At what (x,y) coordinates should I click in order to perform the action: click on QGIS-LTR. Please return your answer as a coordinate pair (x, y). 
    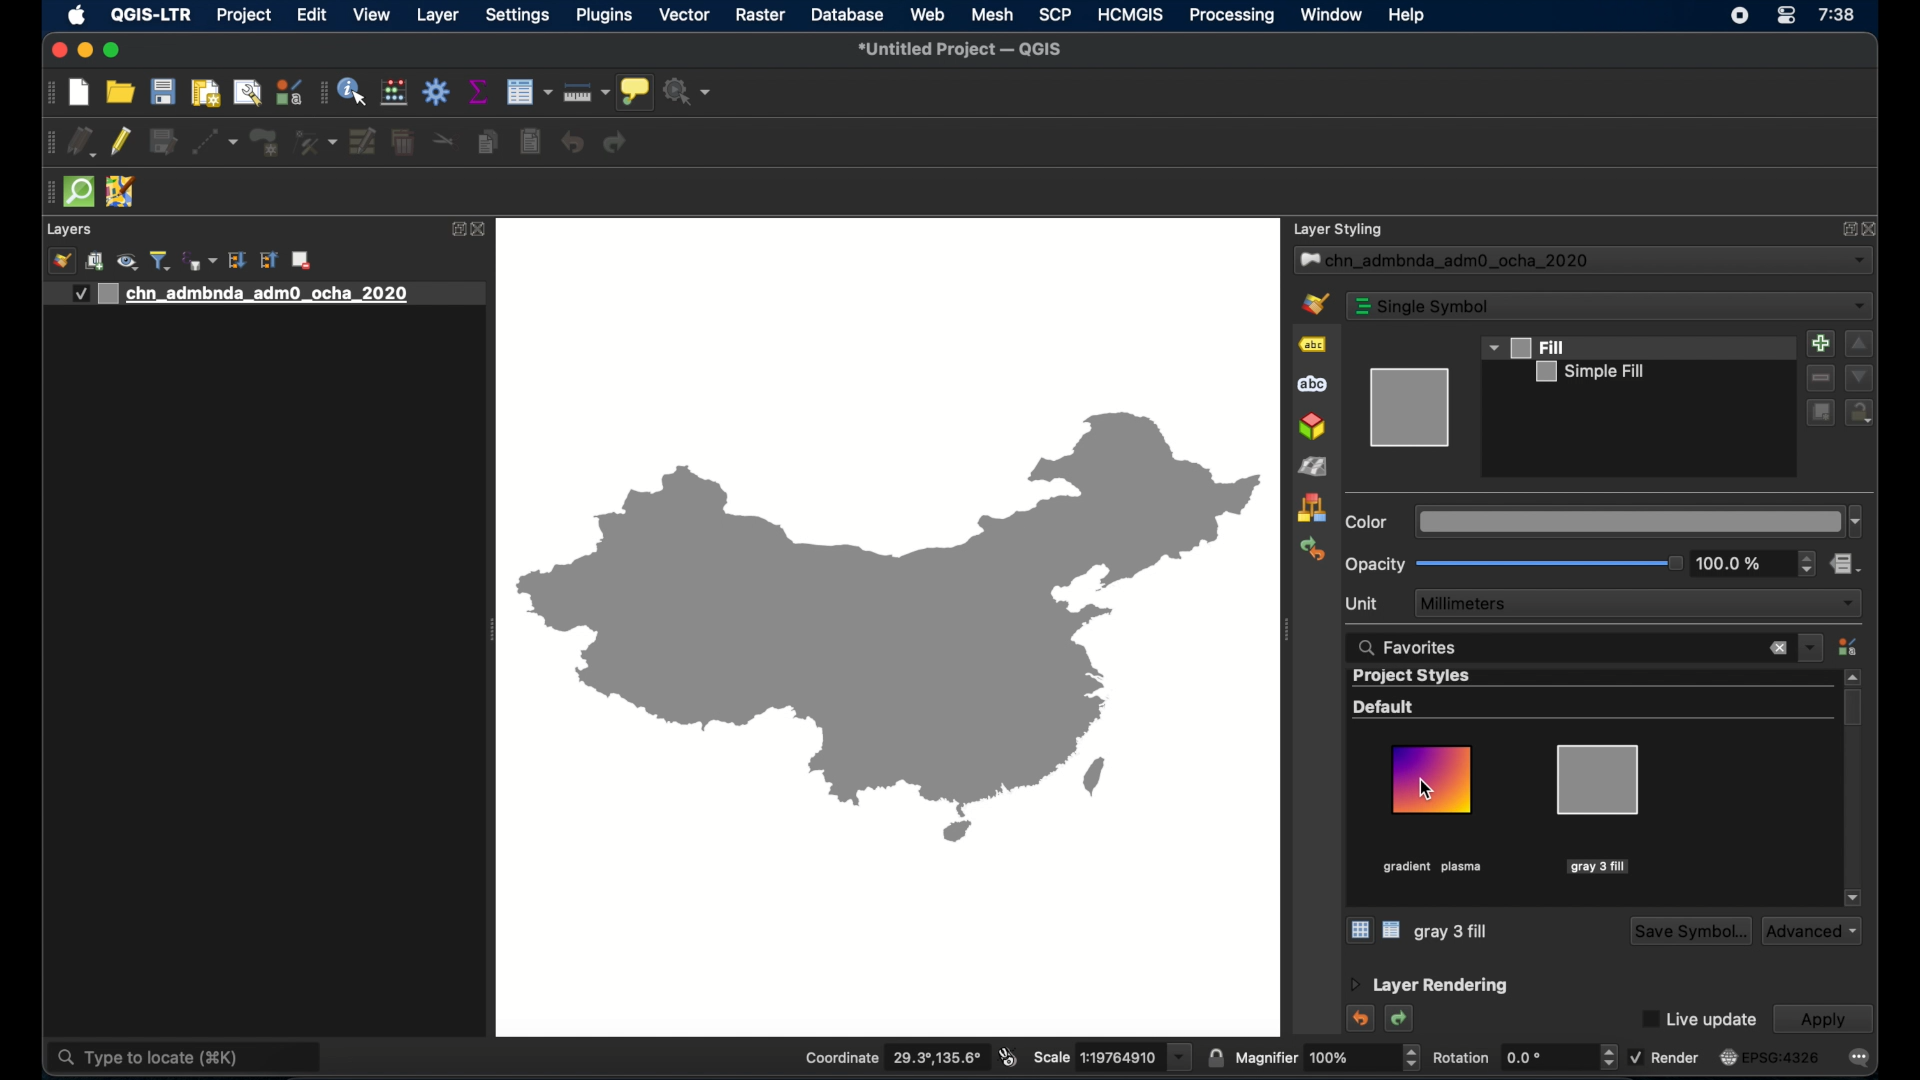
    Looking at the image, I should click on (151, 16).